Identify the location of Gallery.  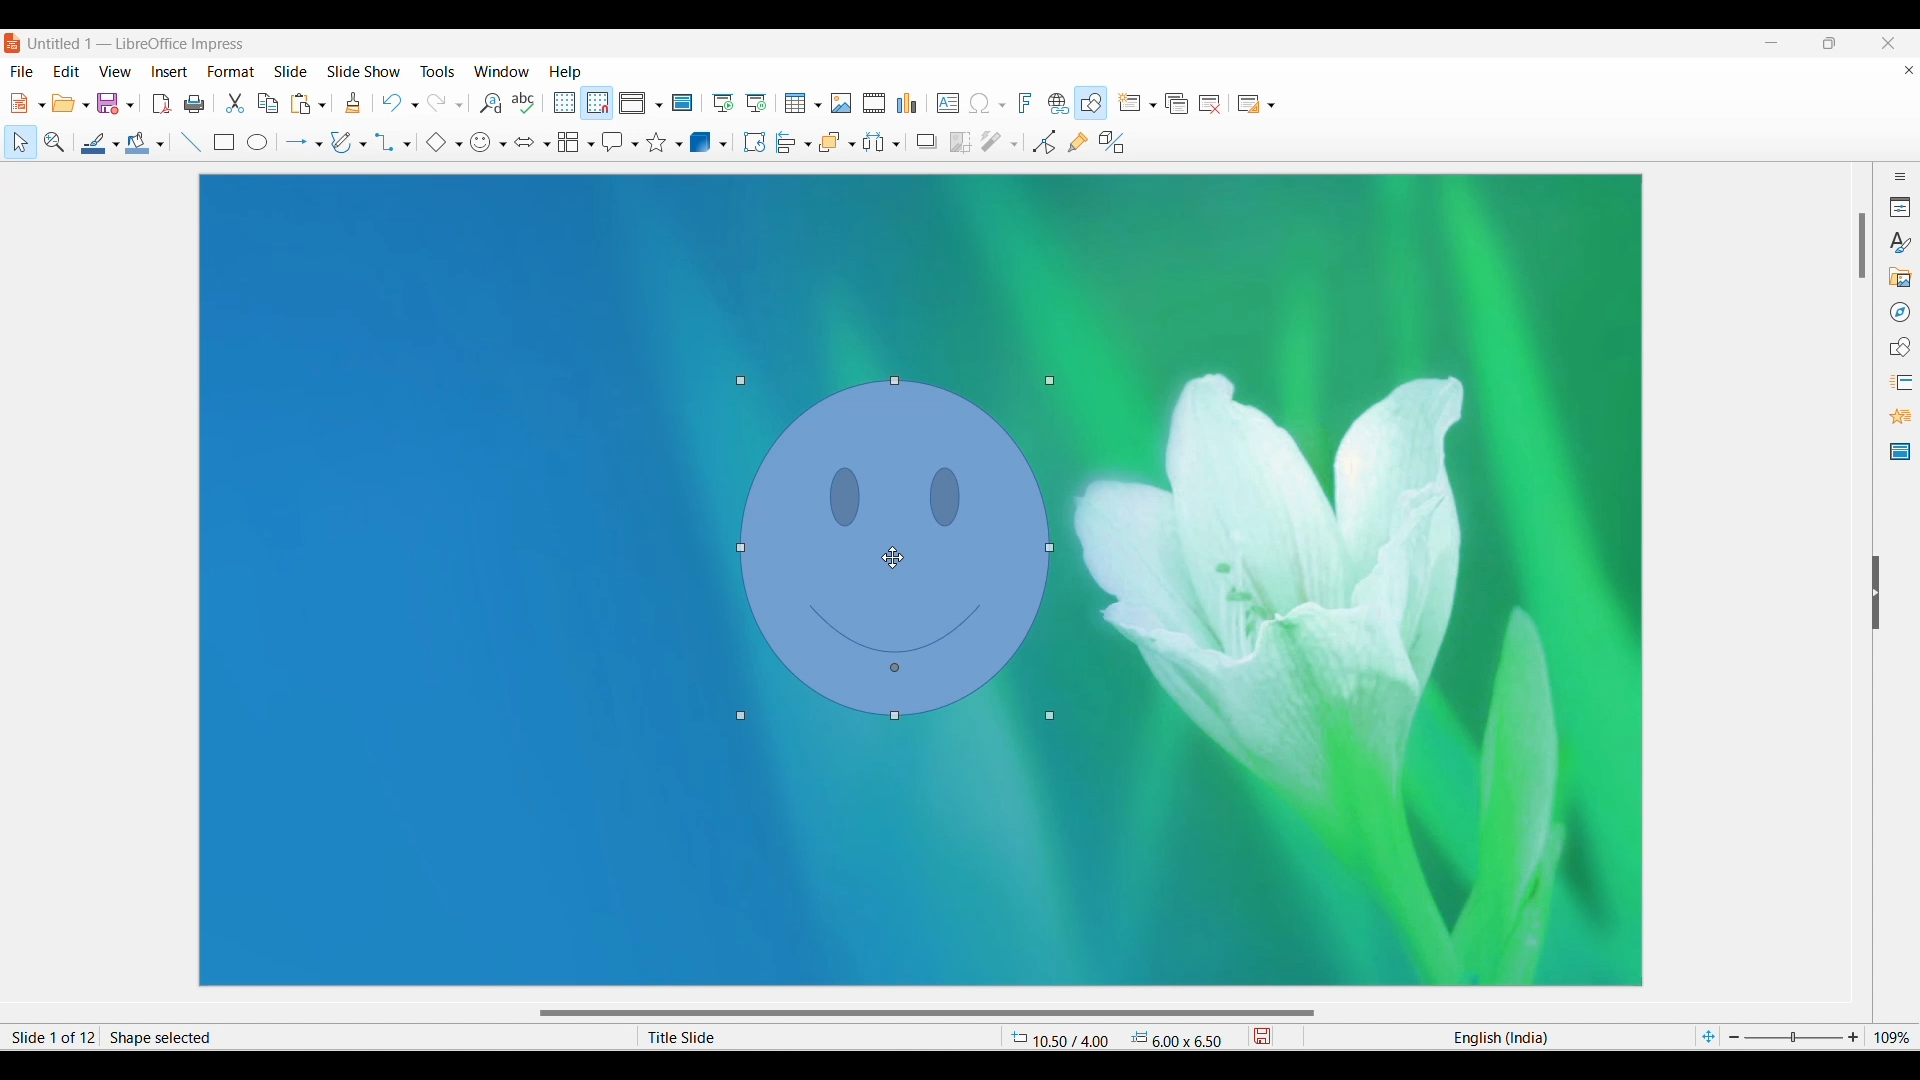
(1899, 277).